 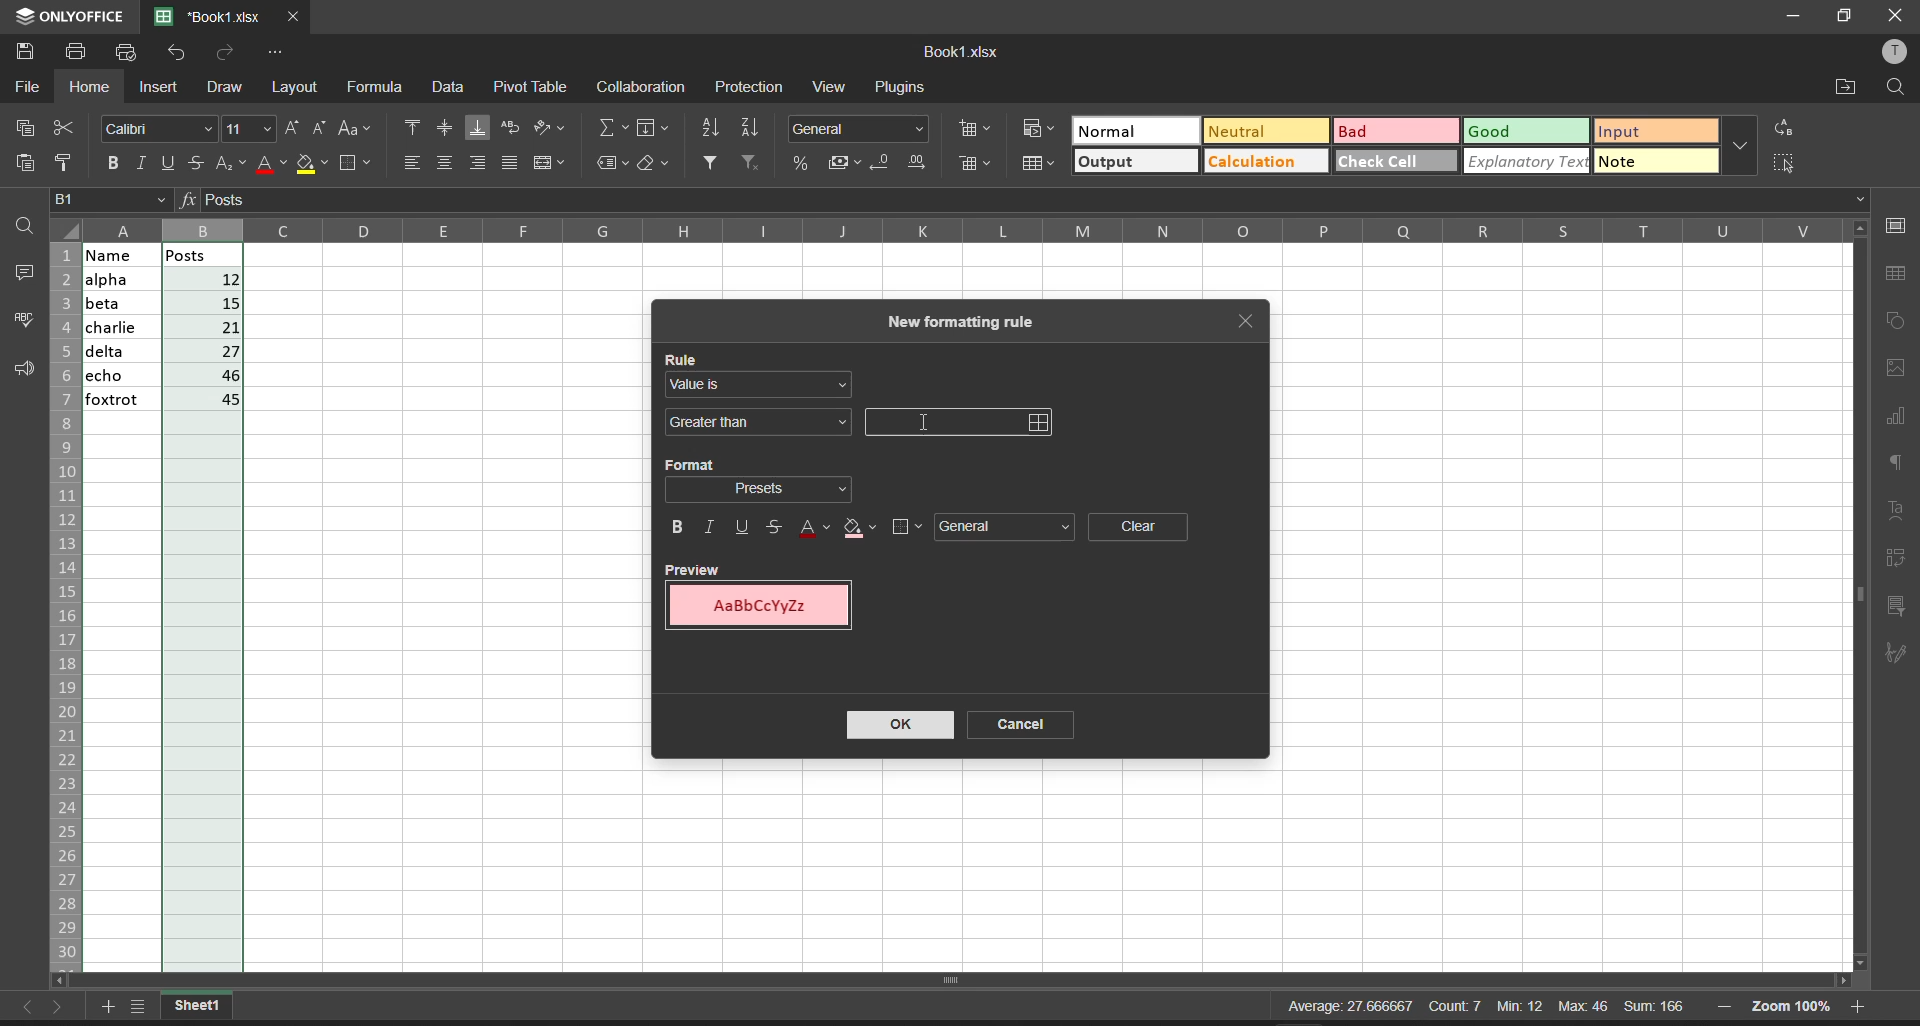 What do you see at coordinates (22, 319) in the screenshot?
I see `spell checking` at bounding box center [22, 319].